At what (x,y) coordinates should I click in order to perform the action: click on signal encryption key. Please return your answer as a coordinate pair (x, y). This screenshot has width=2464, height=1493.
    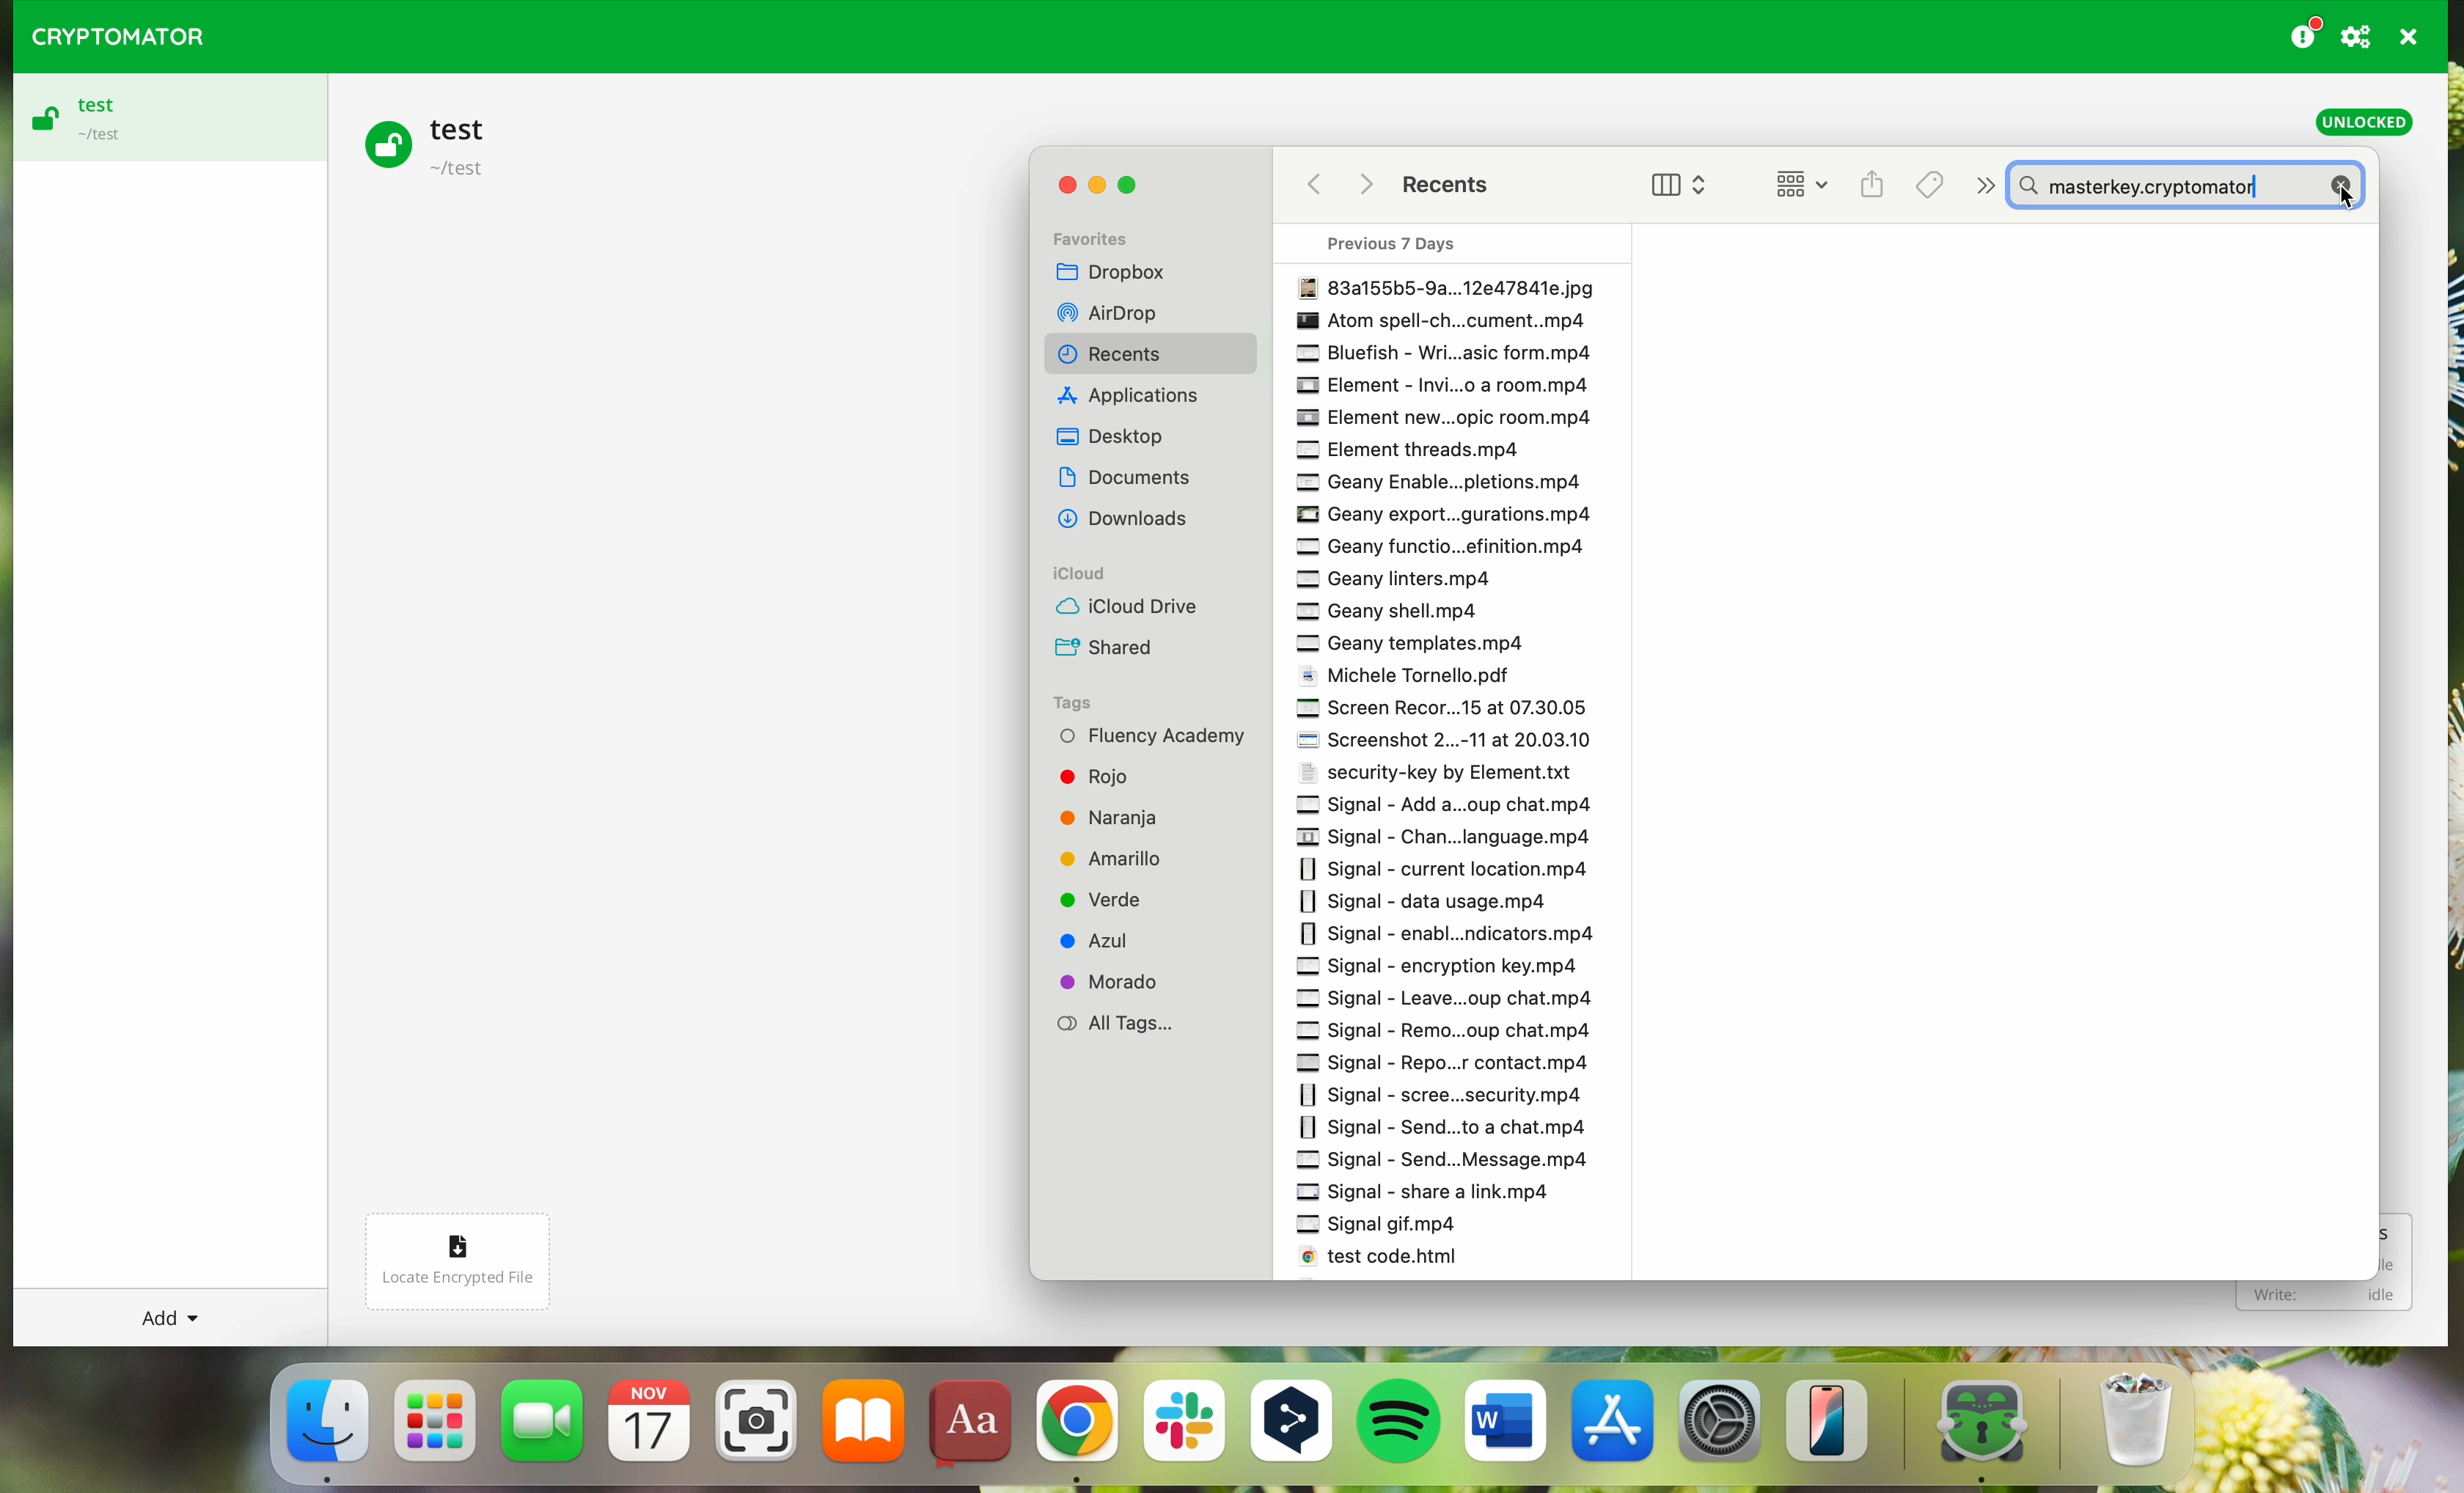
    Looking at the image, I should click on (1433, 968).